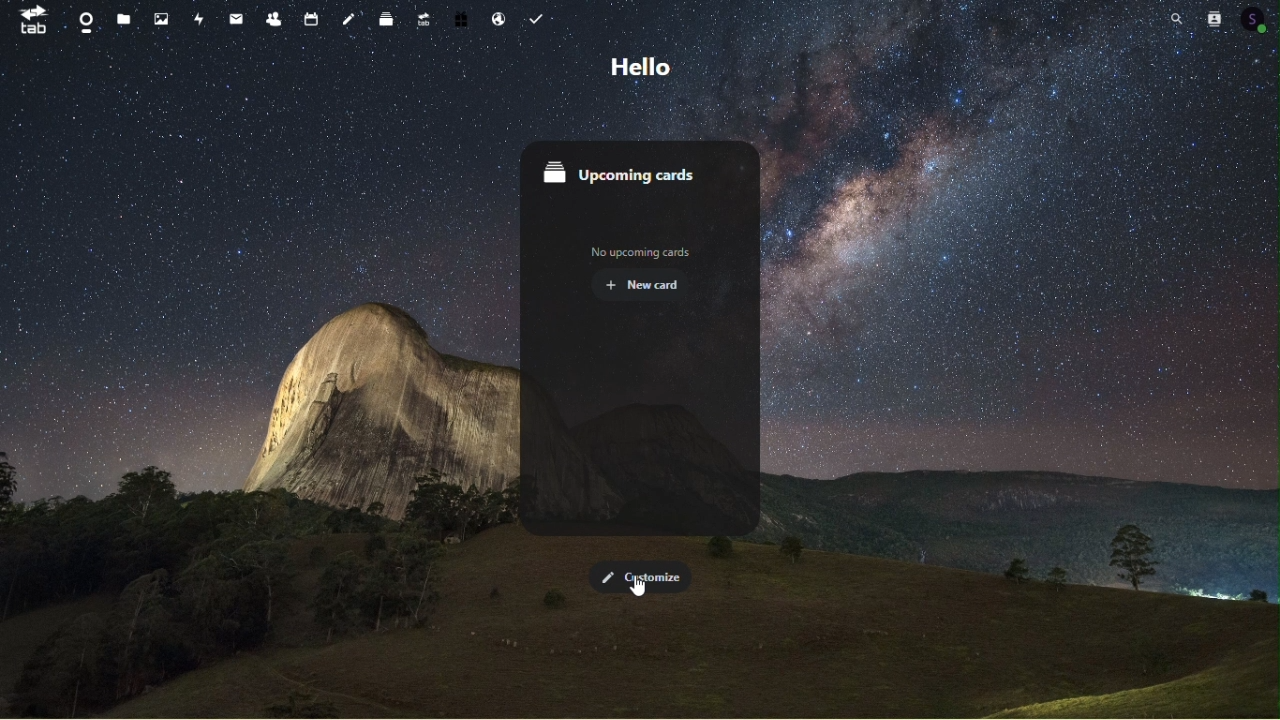 This screenshot has height=720, width=1280. I want to click on Notes, so click(345, 21).